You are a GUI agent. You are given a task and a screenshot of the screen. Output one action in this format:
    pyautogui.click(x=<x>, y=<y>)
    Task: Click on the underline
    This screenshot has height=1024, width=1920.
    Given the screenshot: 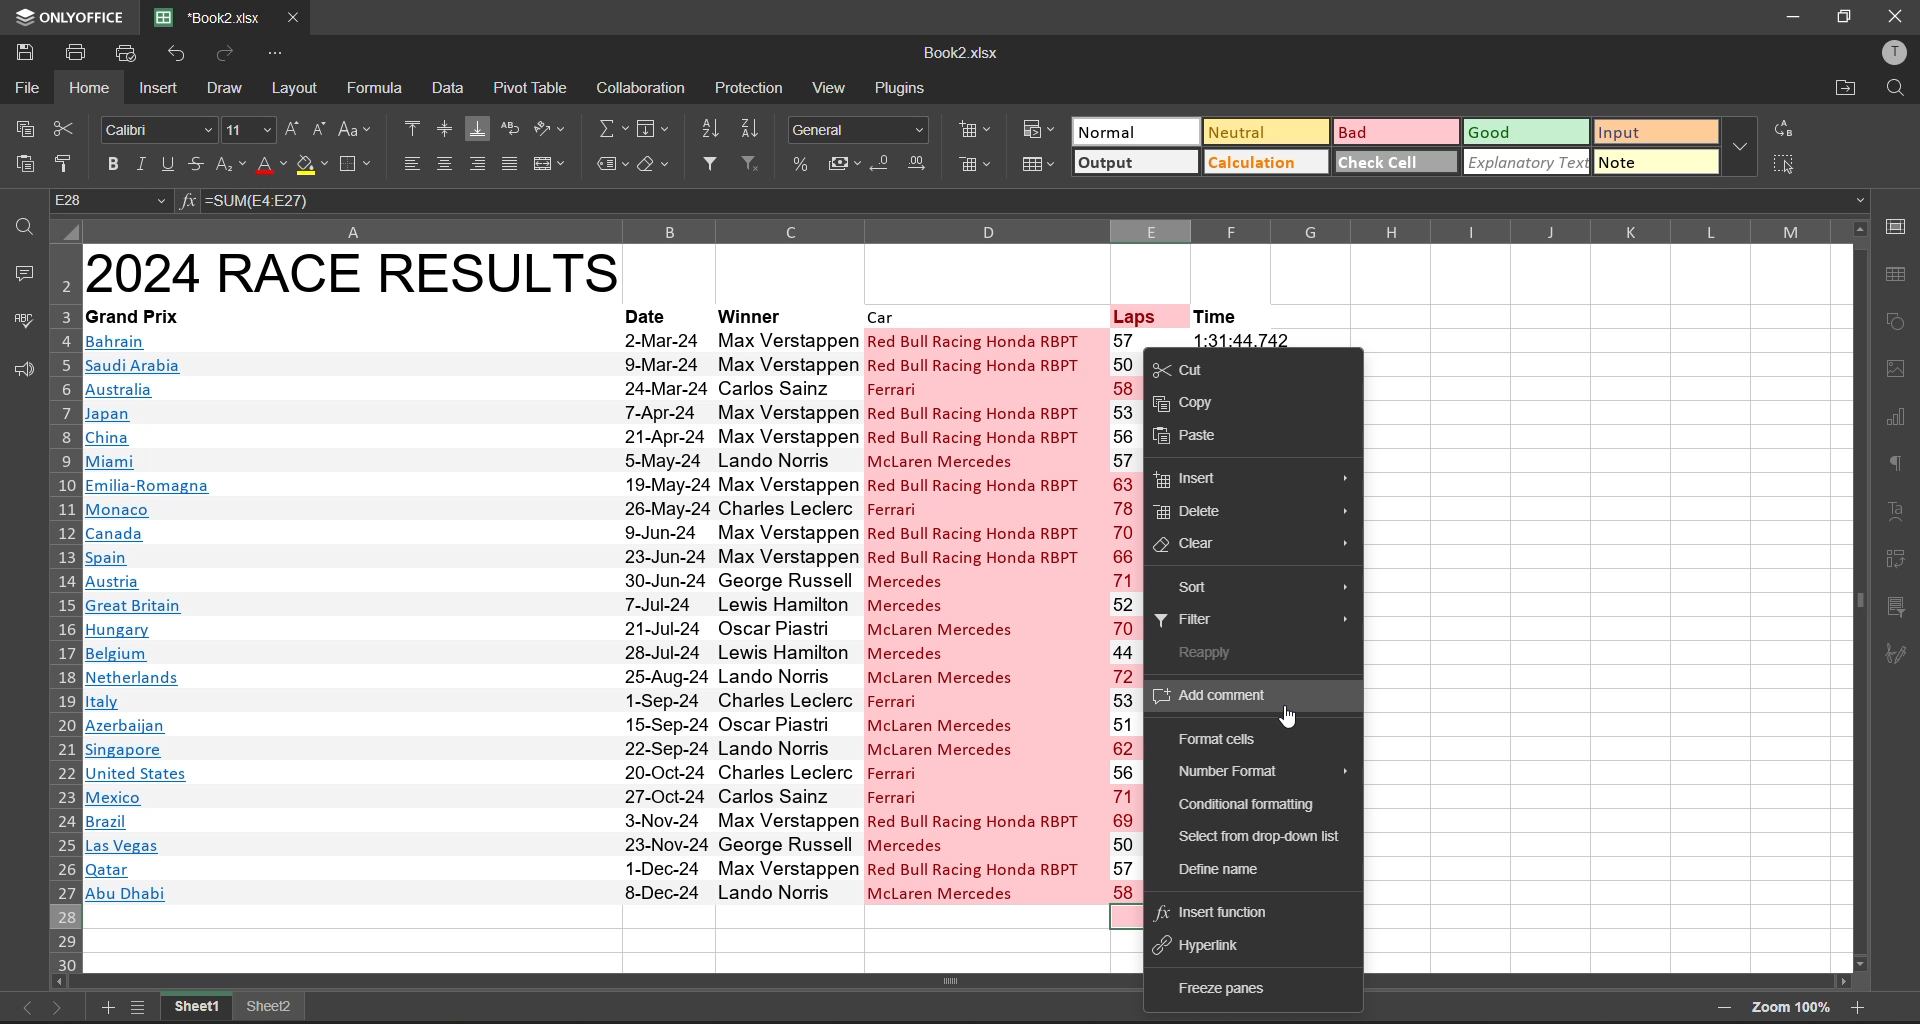 What is the action you would take?
    pyautogui.click(x=169, y=162)
    